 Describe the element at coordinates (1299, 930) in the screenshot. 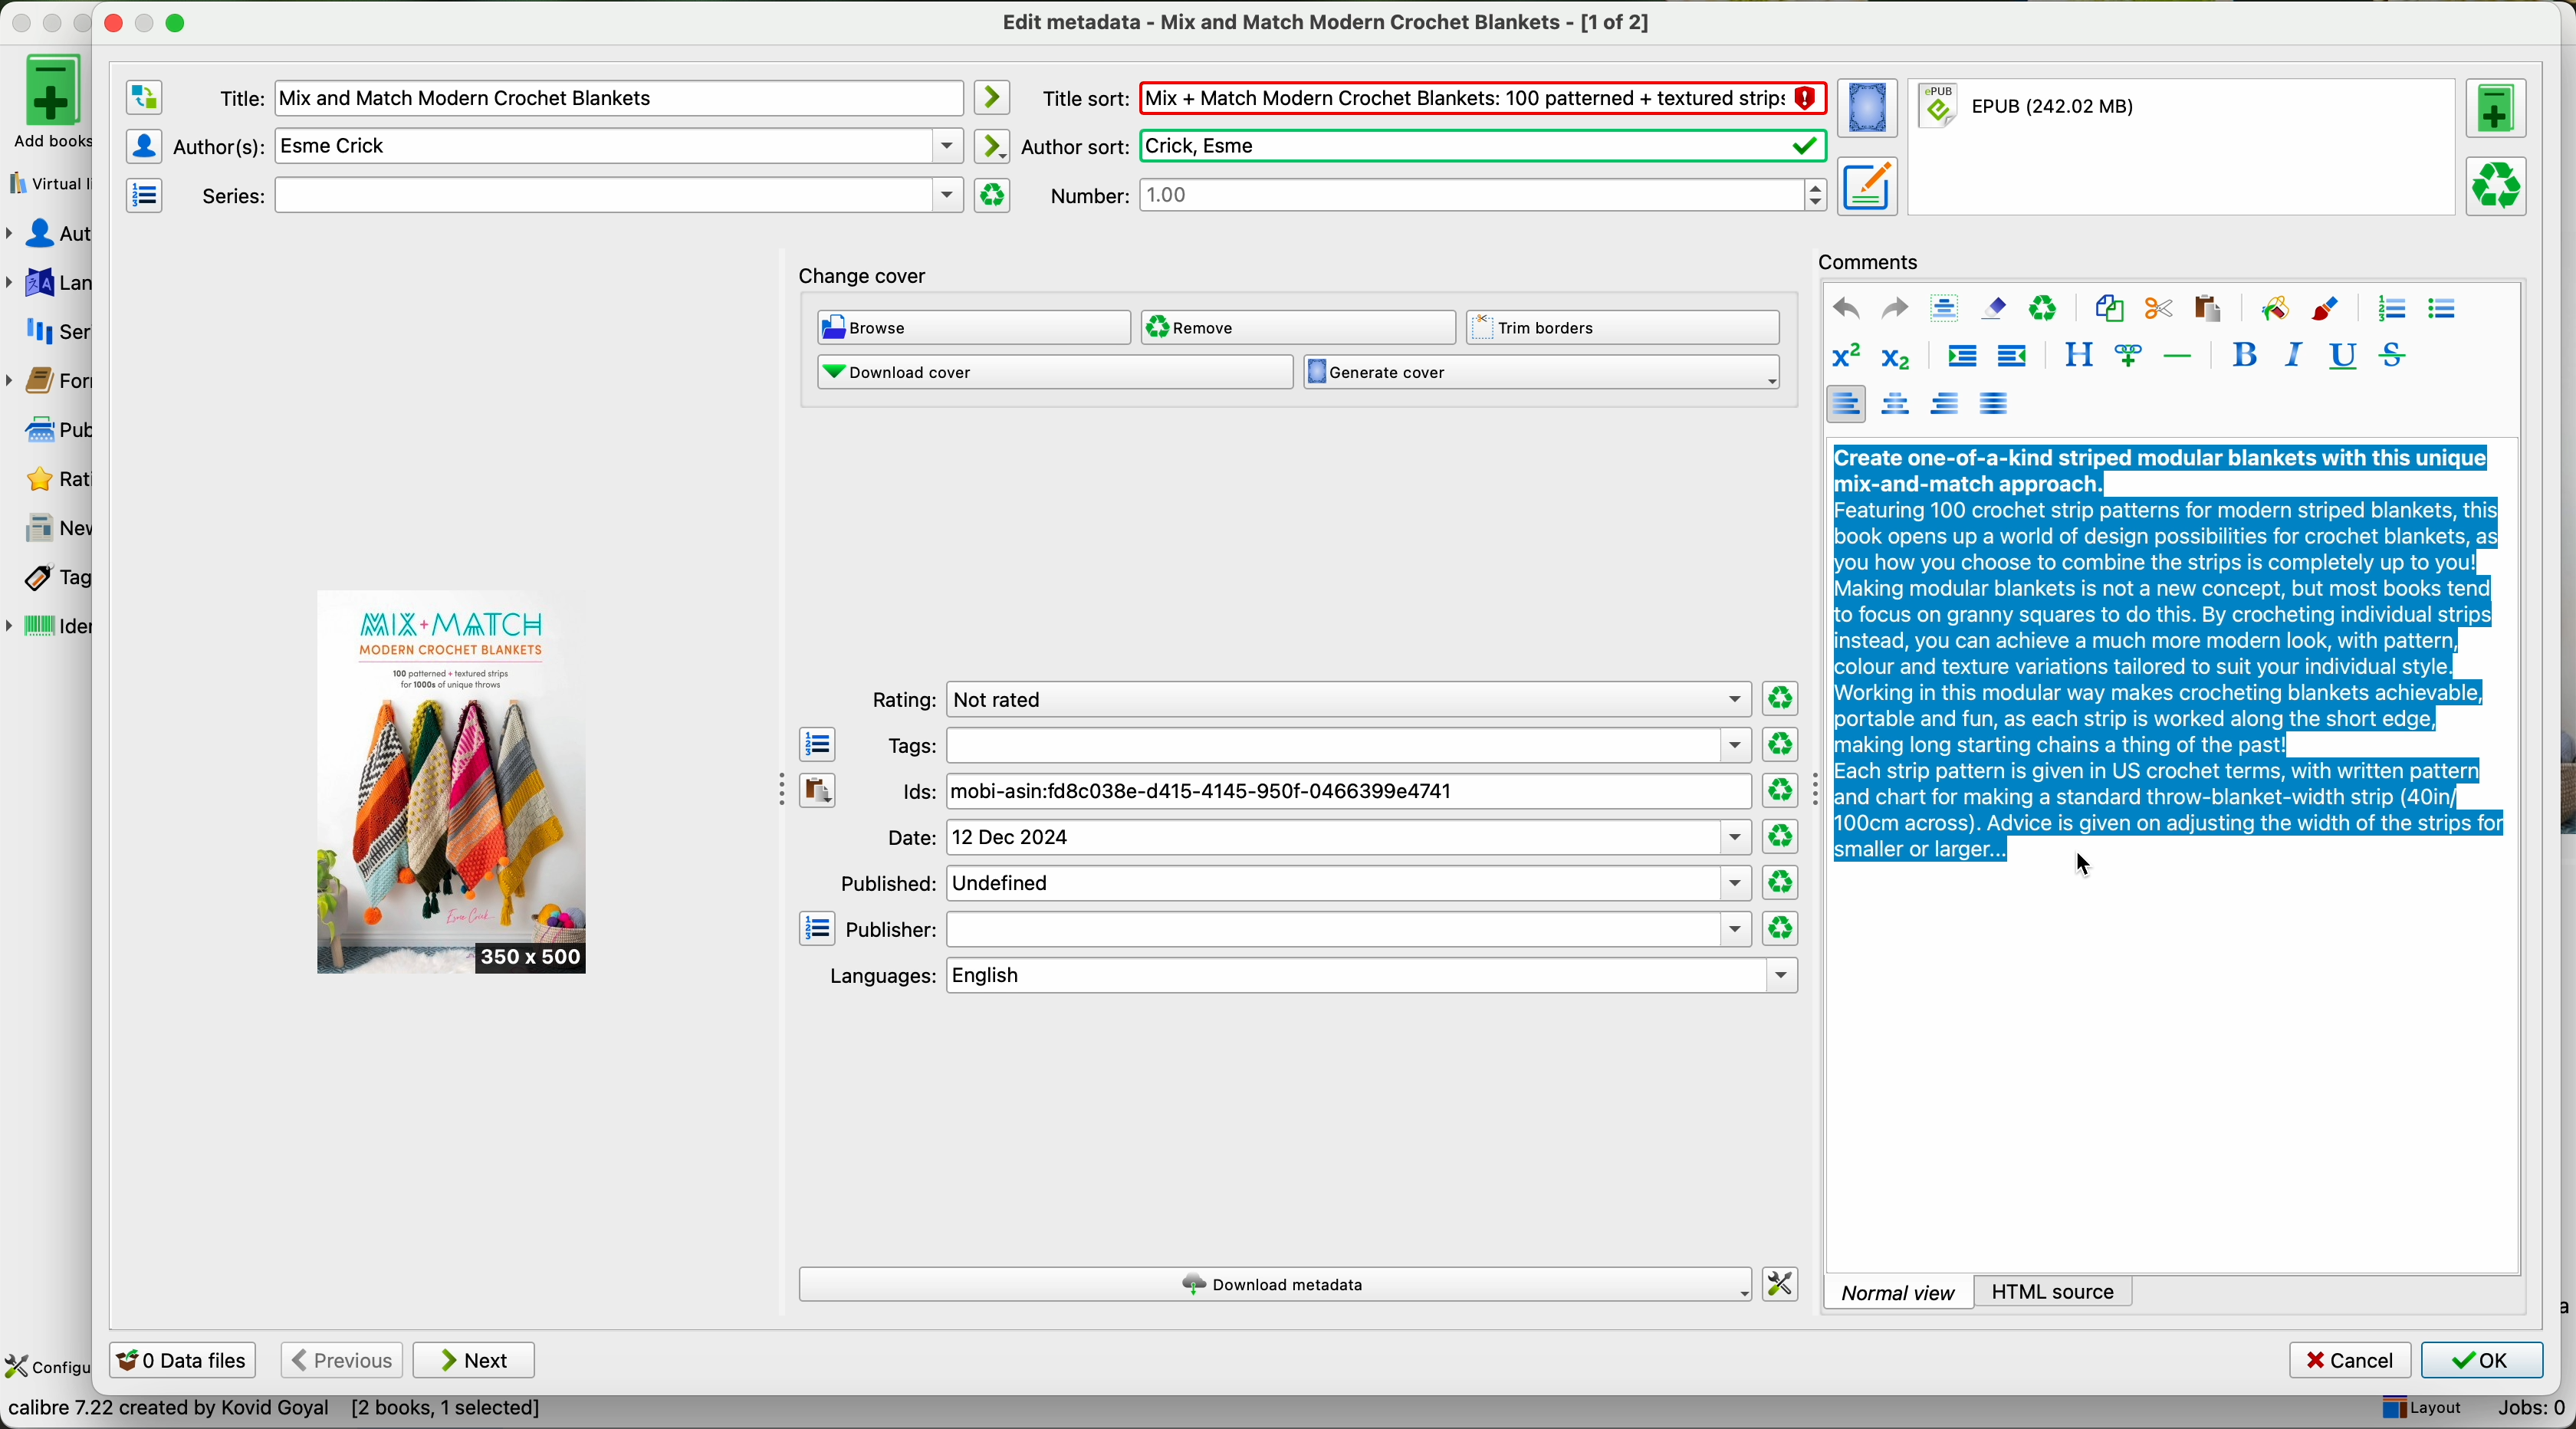

I see `publisher` at that location.